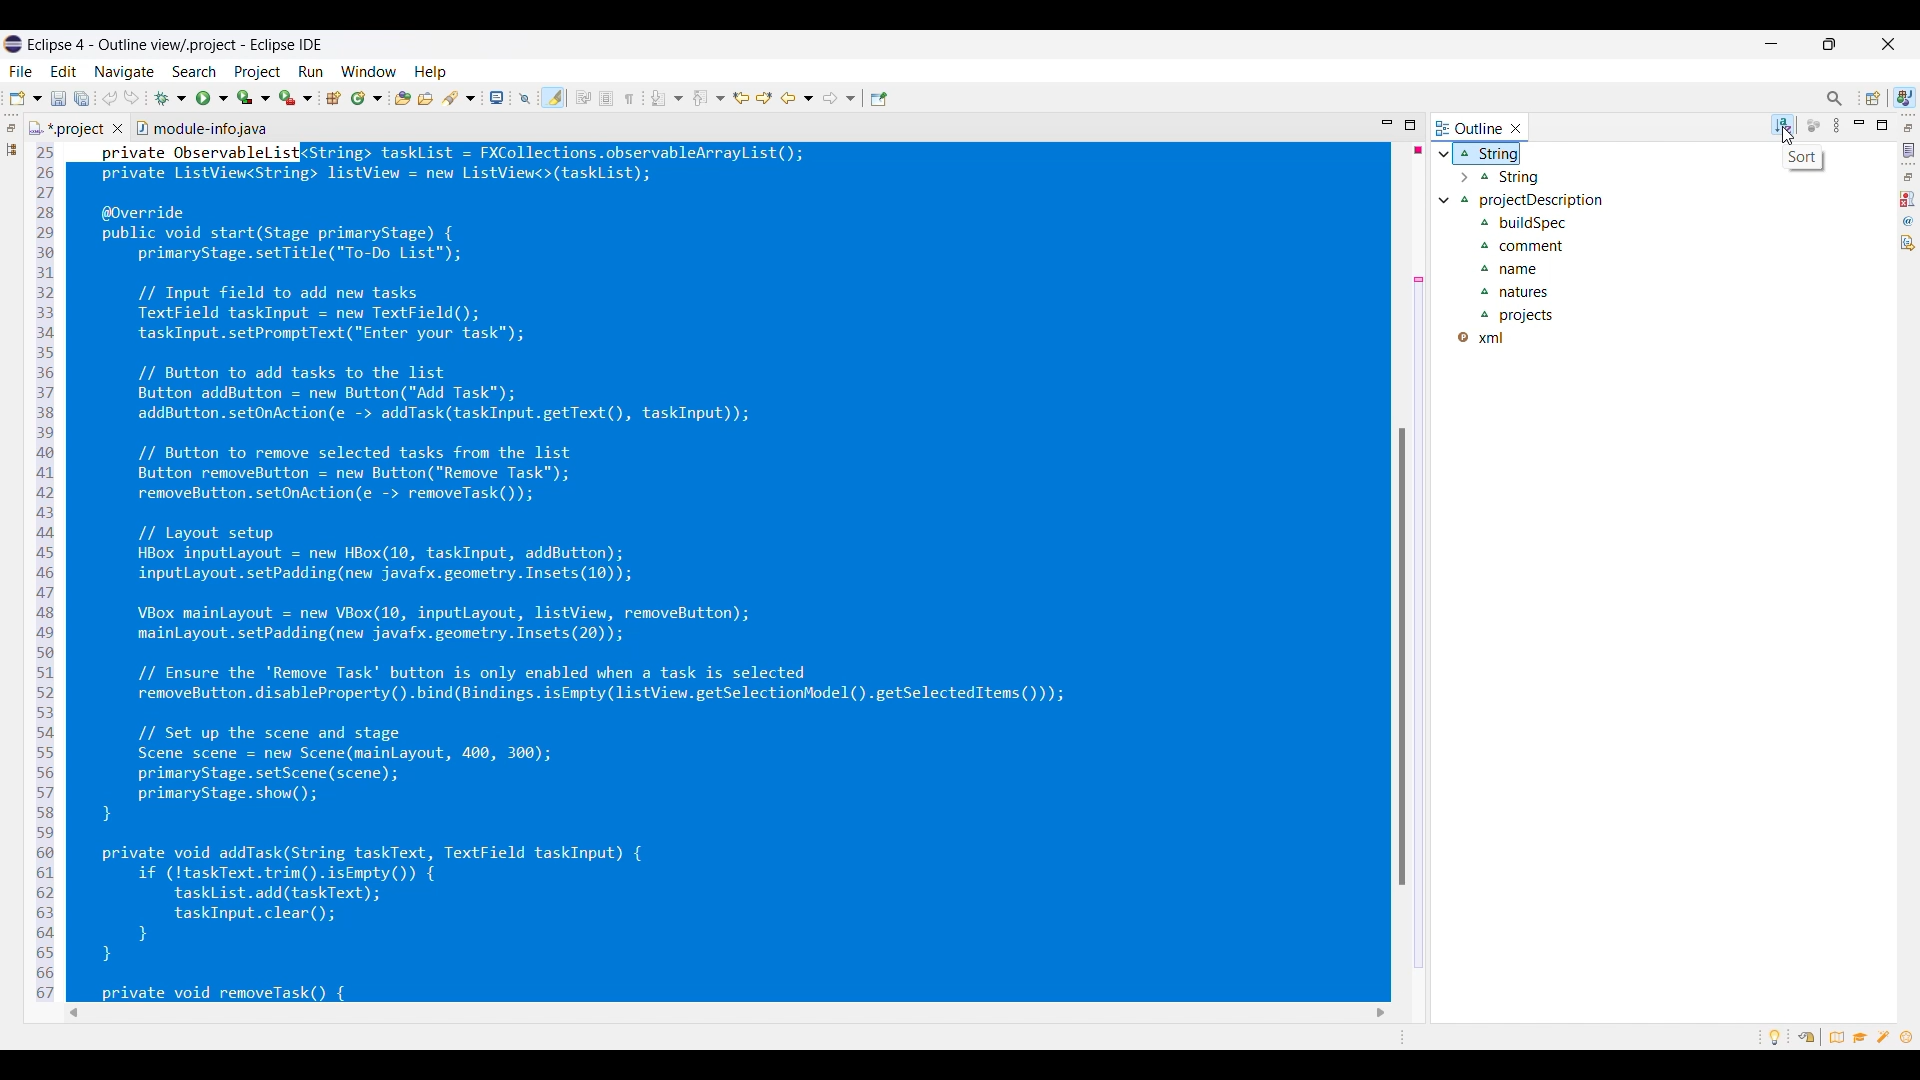 The height and width of the screenshot is (1080, 1920). Describe the element at coordinates (1906, 1037) in the screenshot. I see `What's new` at that location.